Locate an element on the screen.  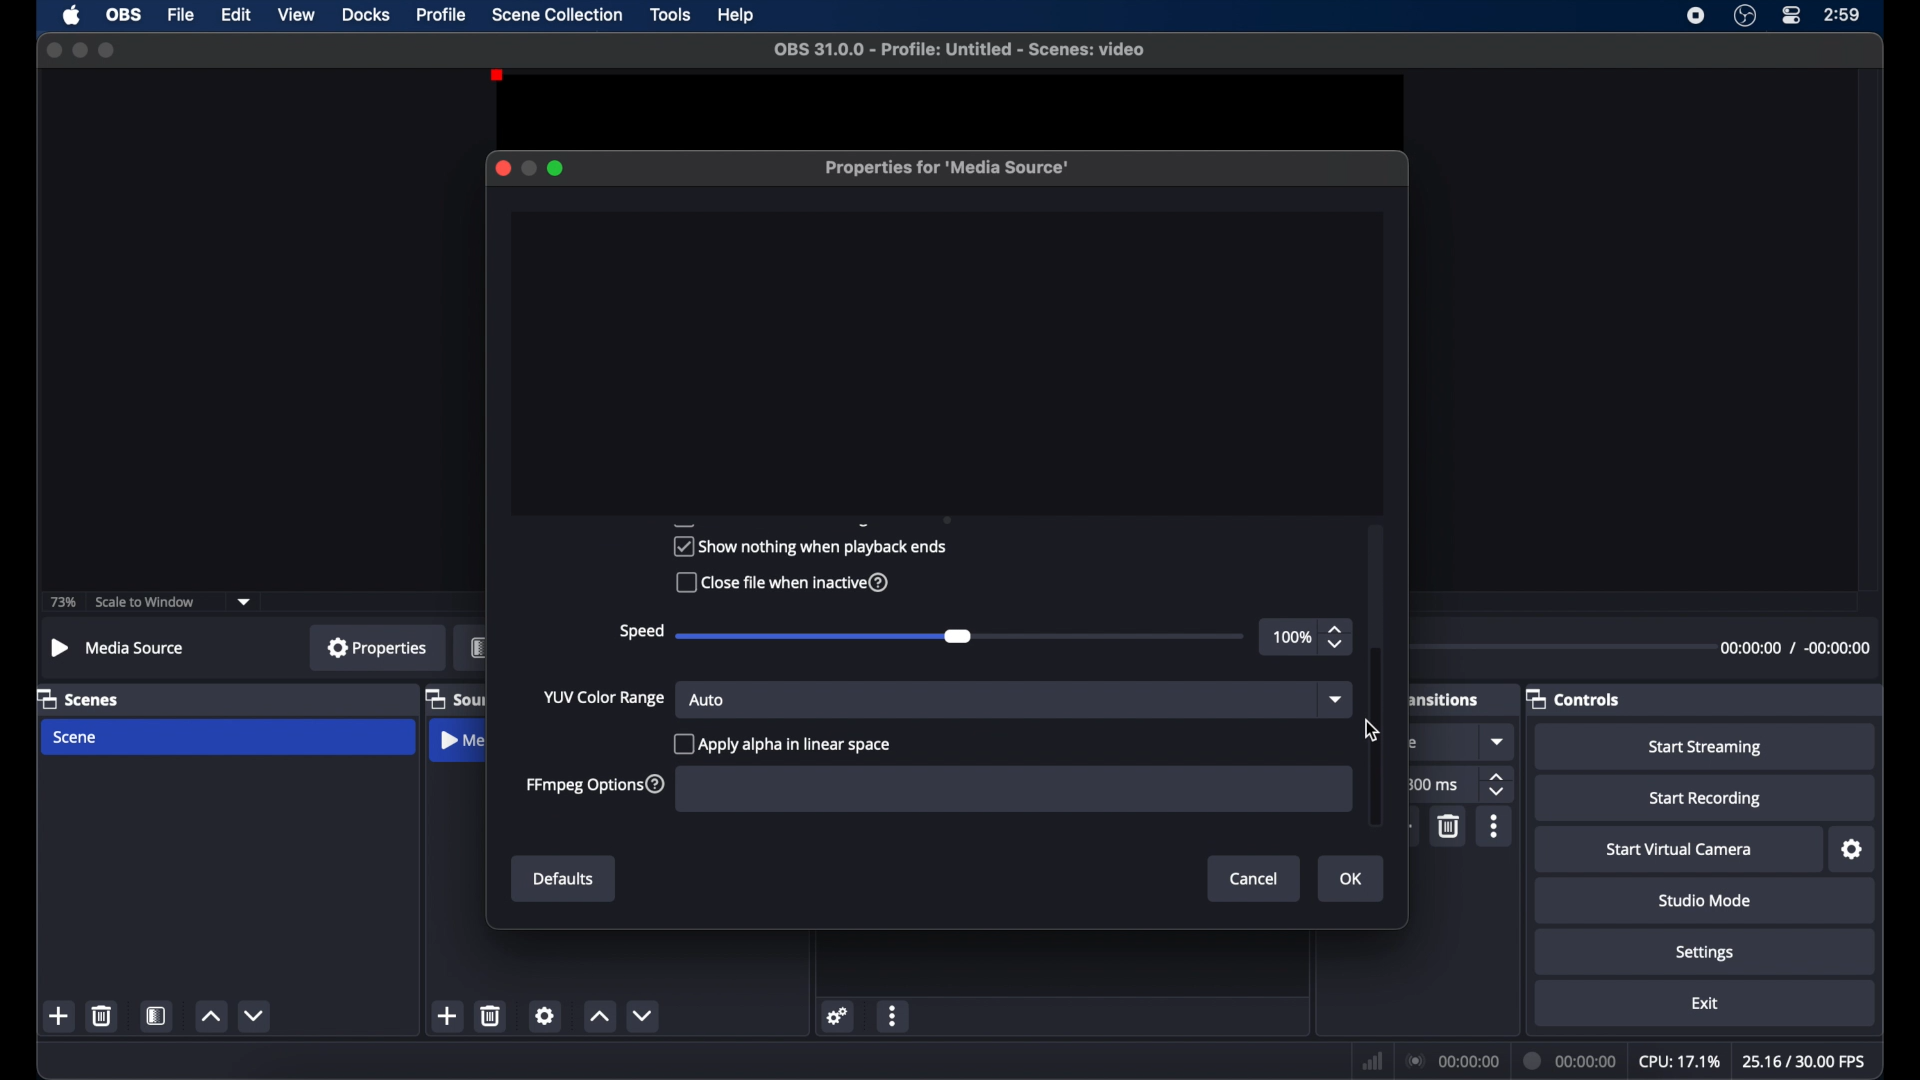
cursor is located at coordinates (1372, 731).